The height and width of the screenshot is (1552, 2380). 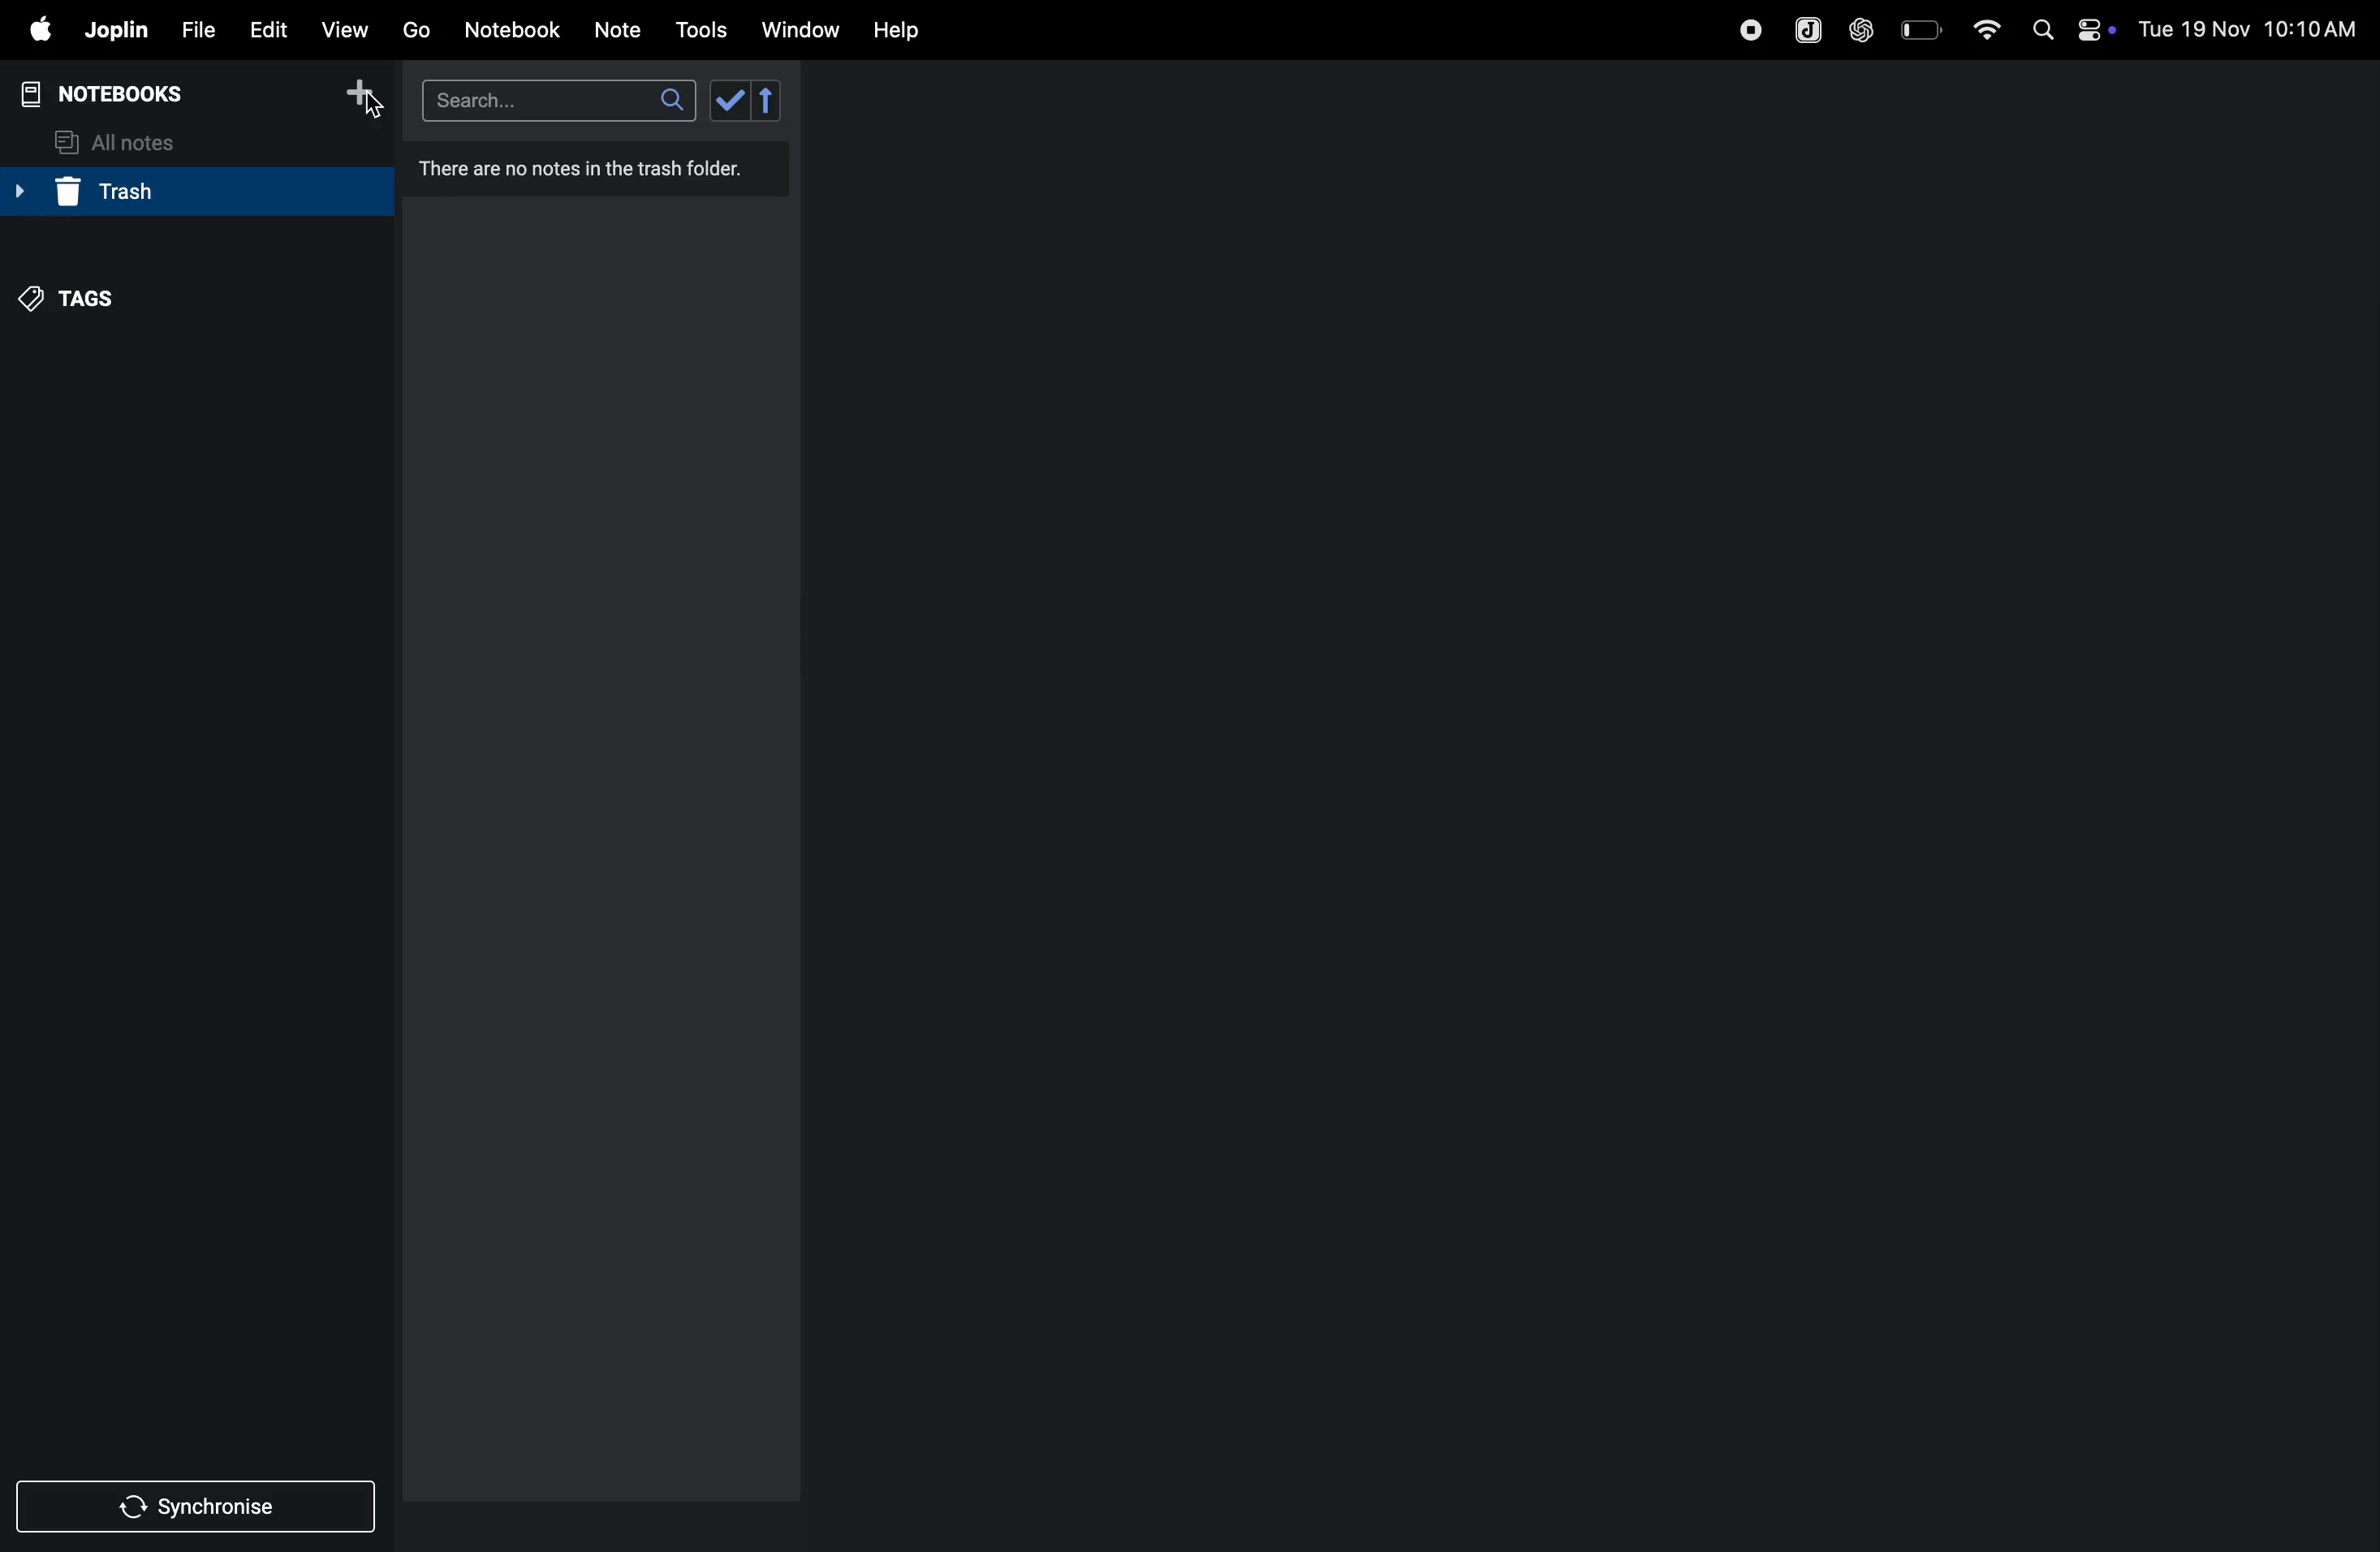 What do you see at coordinates (39, 31) in the screenshot?
I see `apple menu` at bounding box center [39, 31].